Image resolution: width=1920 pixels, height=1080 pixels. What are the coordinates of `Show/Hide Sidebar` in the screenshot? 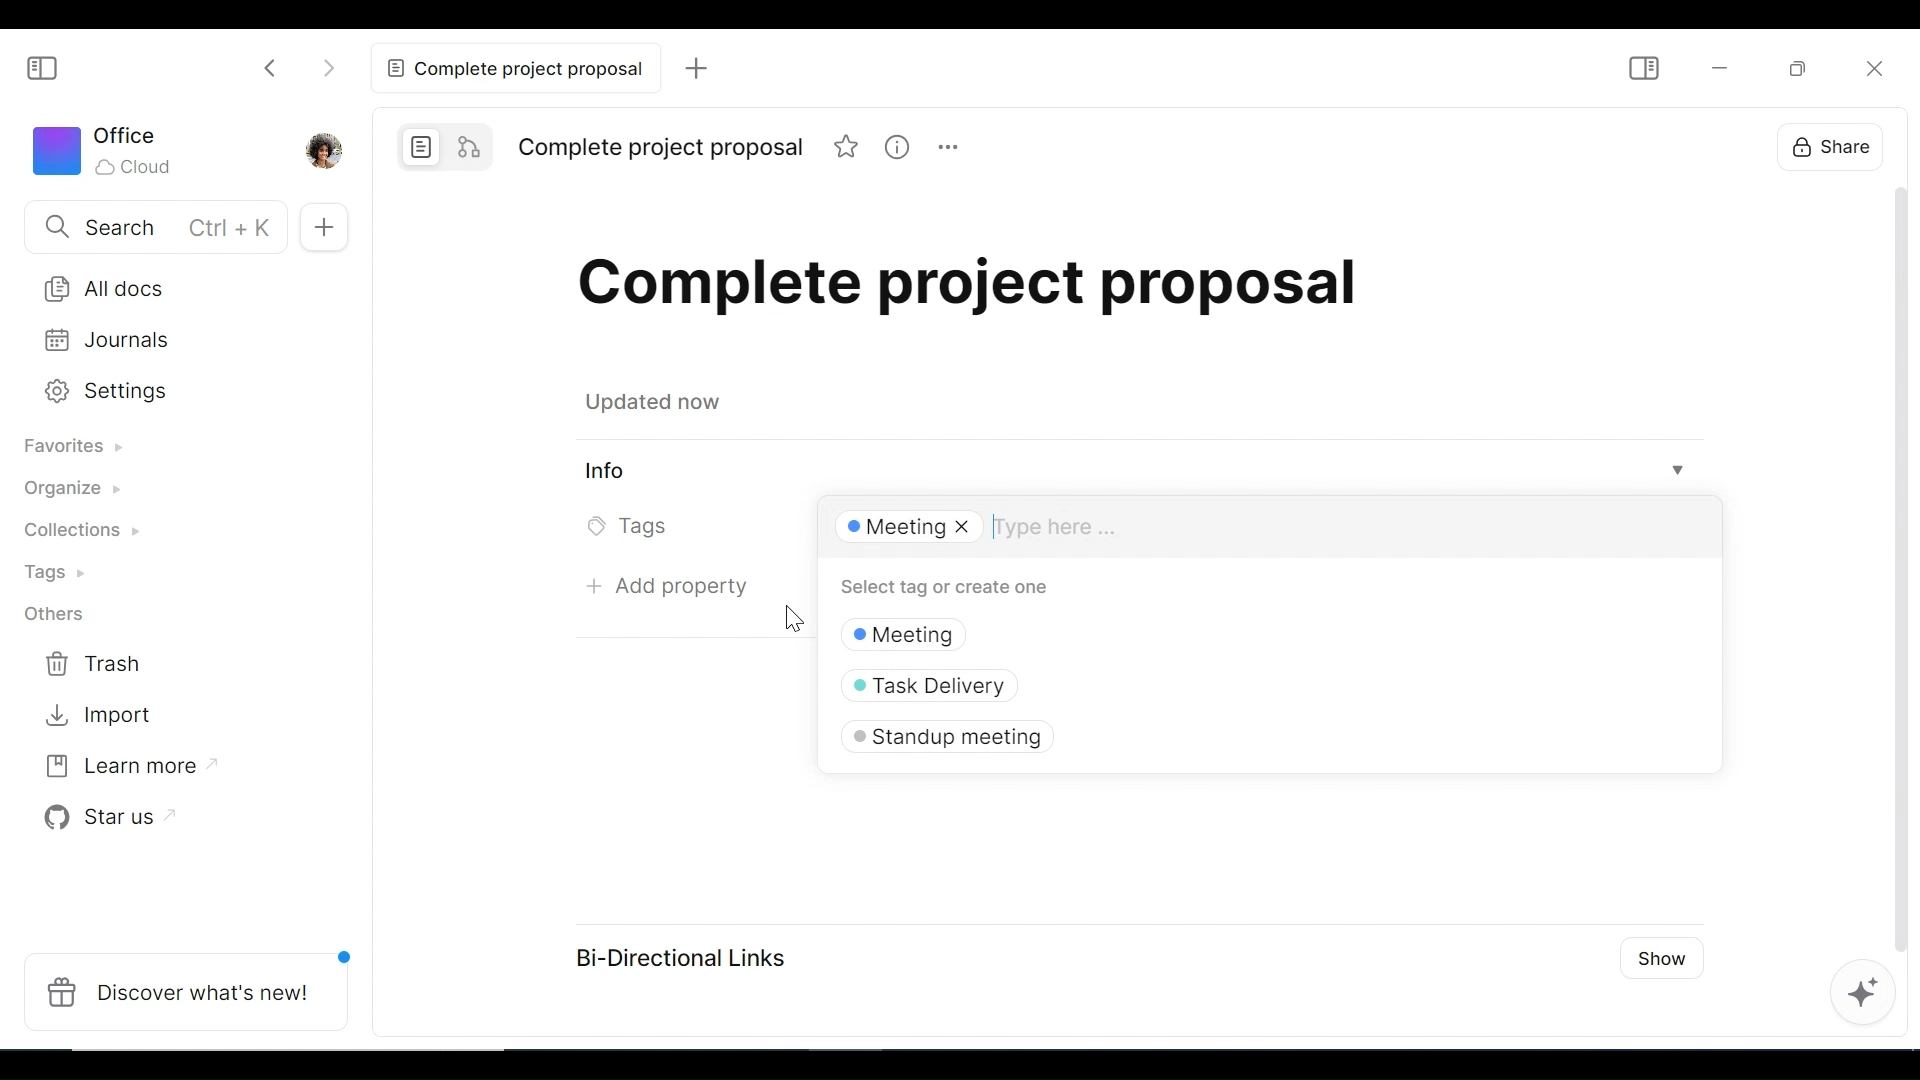 It's located at (1640, 70).